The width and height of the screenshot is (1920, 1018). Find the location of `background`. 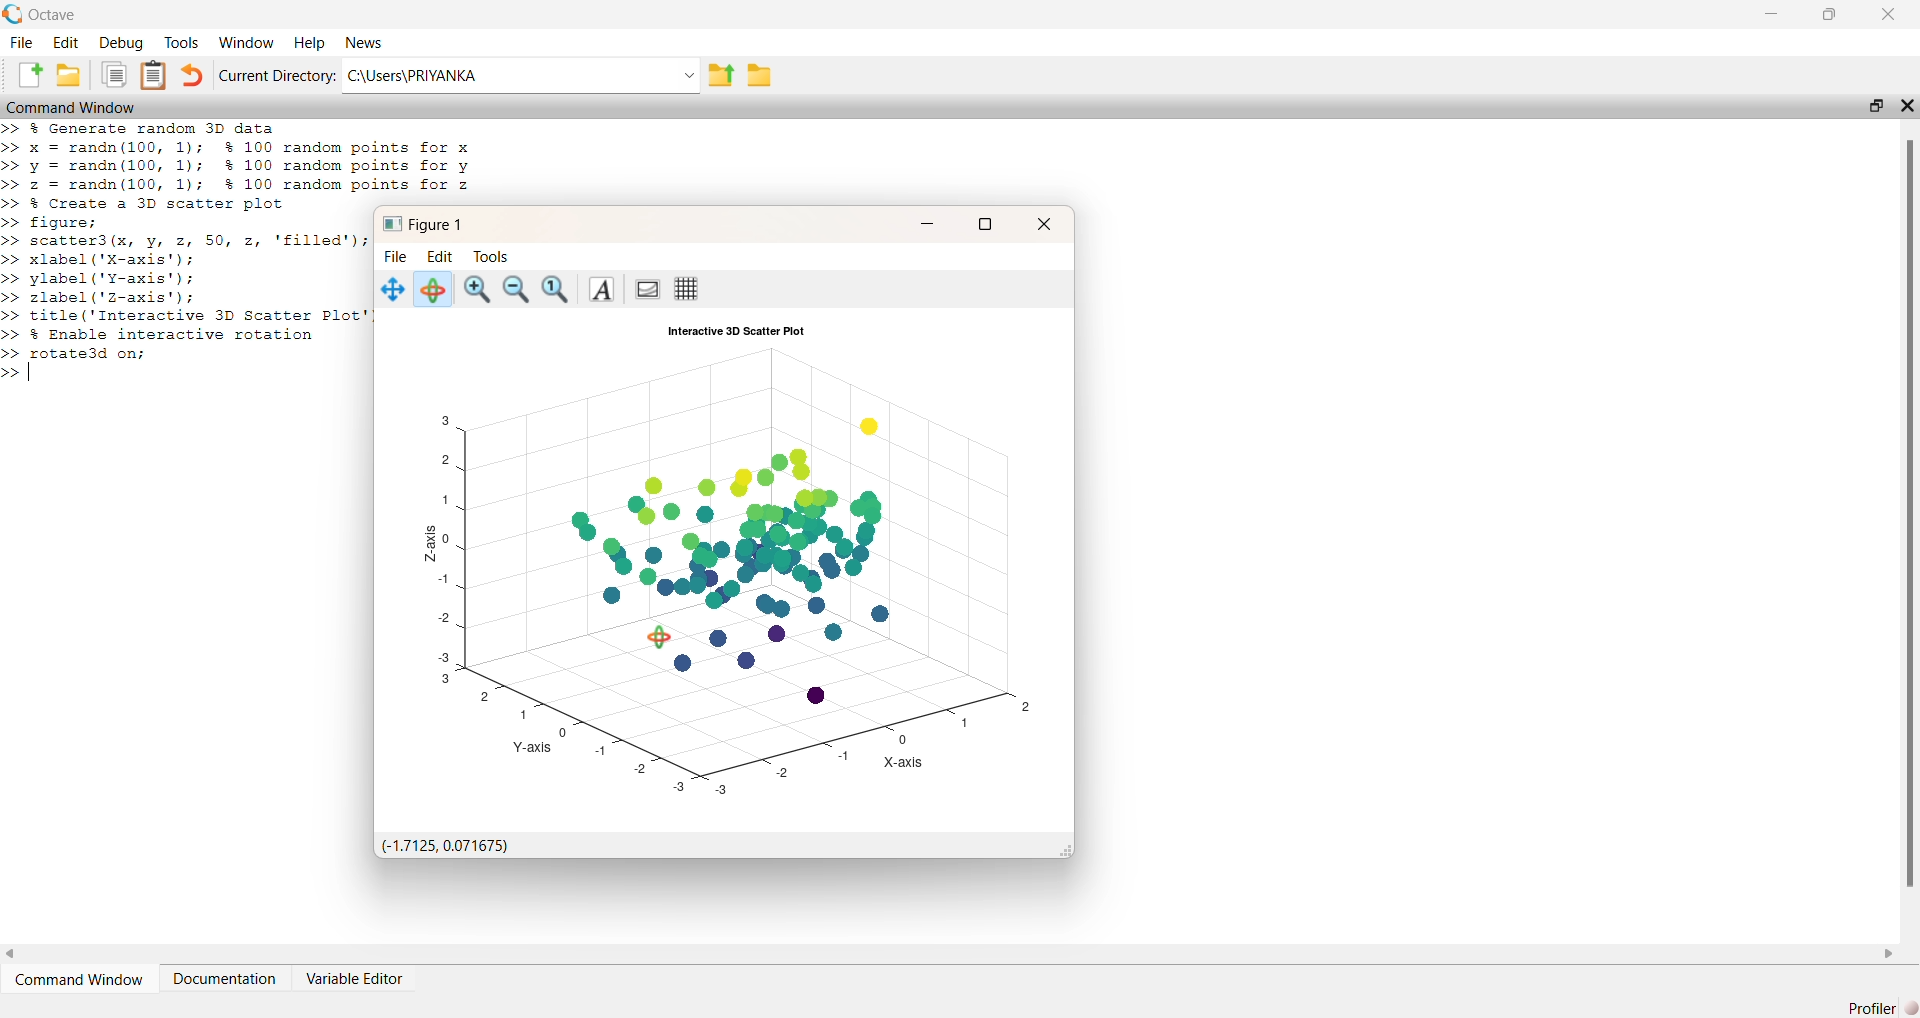

background is located at coordinates (645, 290).